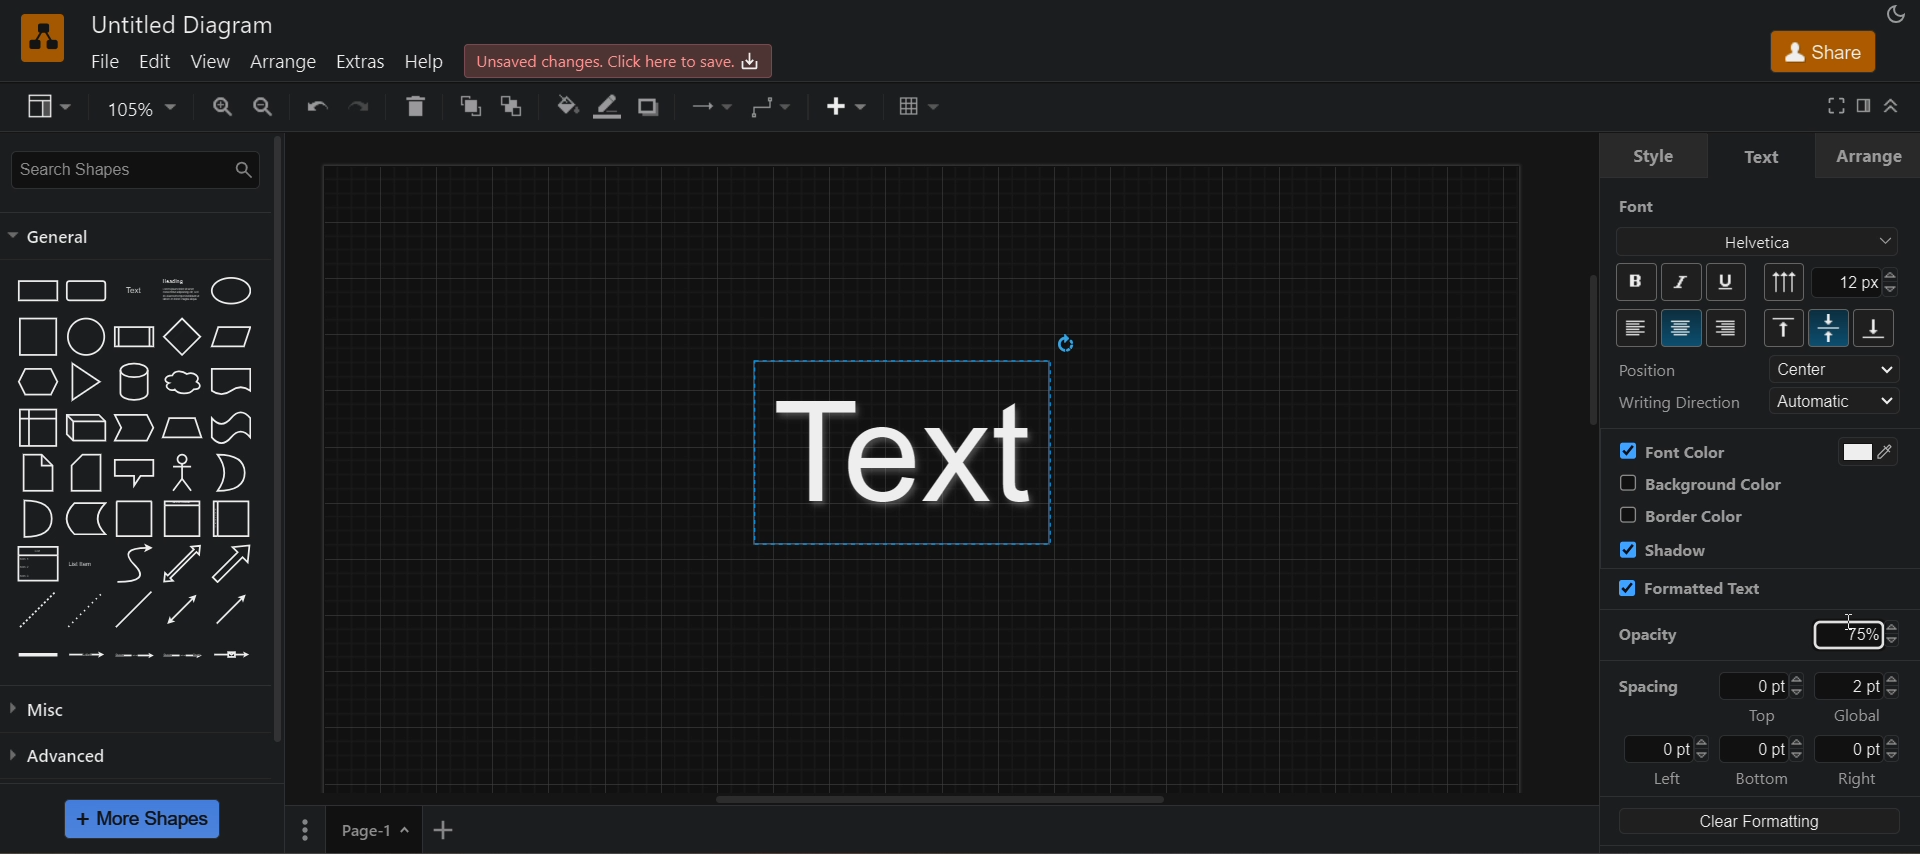 The height and width of the screenshot is (854, 1920). What do you see at coordinates (54, 237) in the screenshot?
I see `general` at bounding box center [54, 237].